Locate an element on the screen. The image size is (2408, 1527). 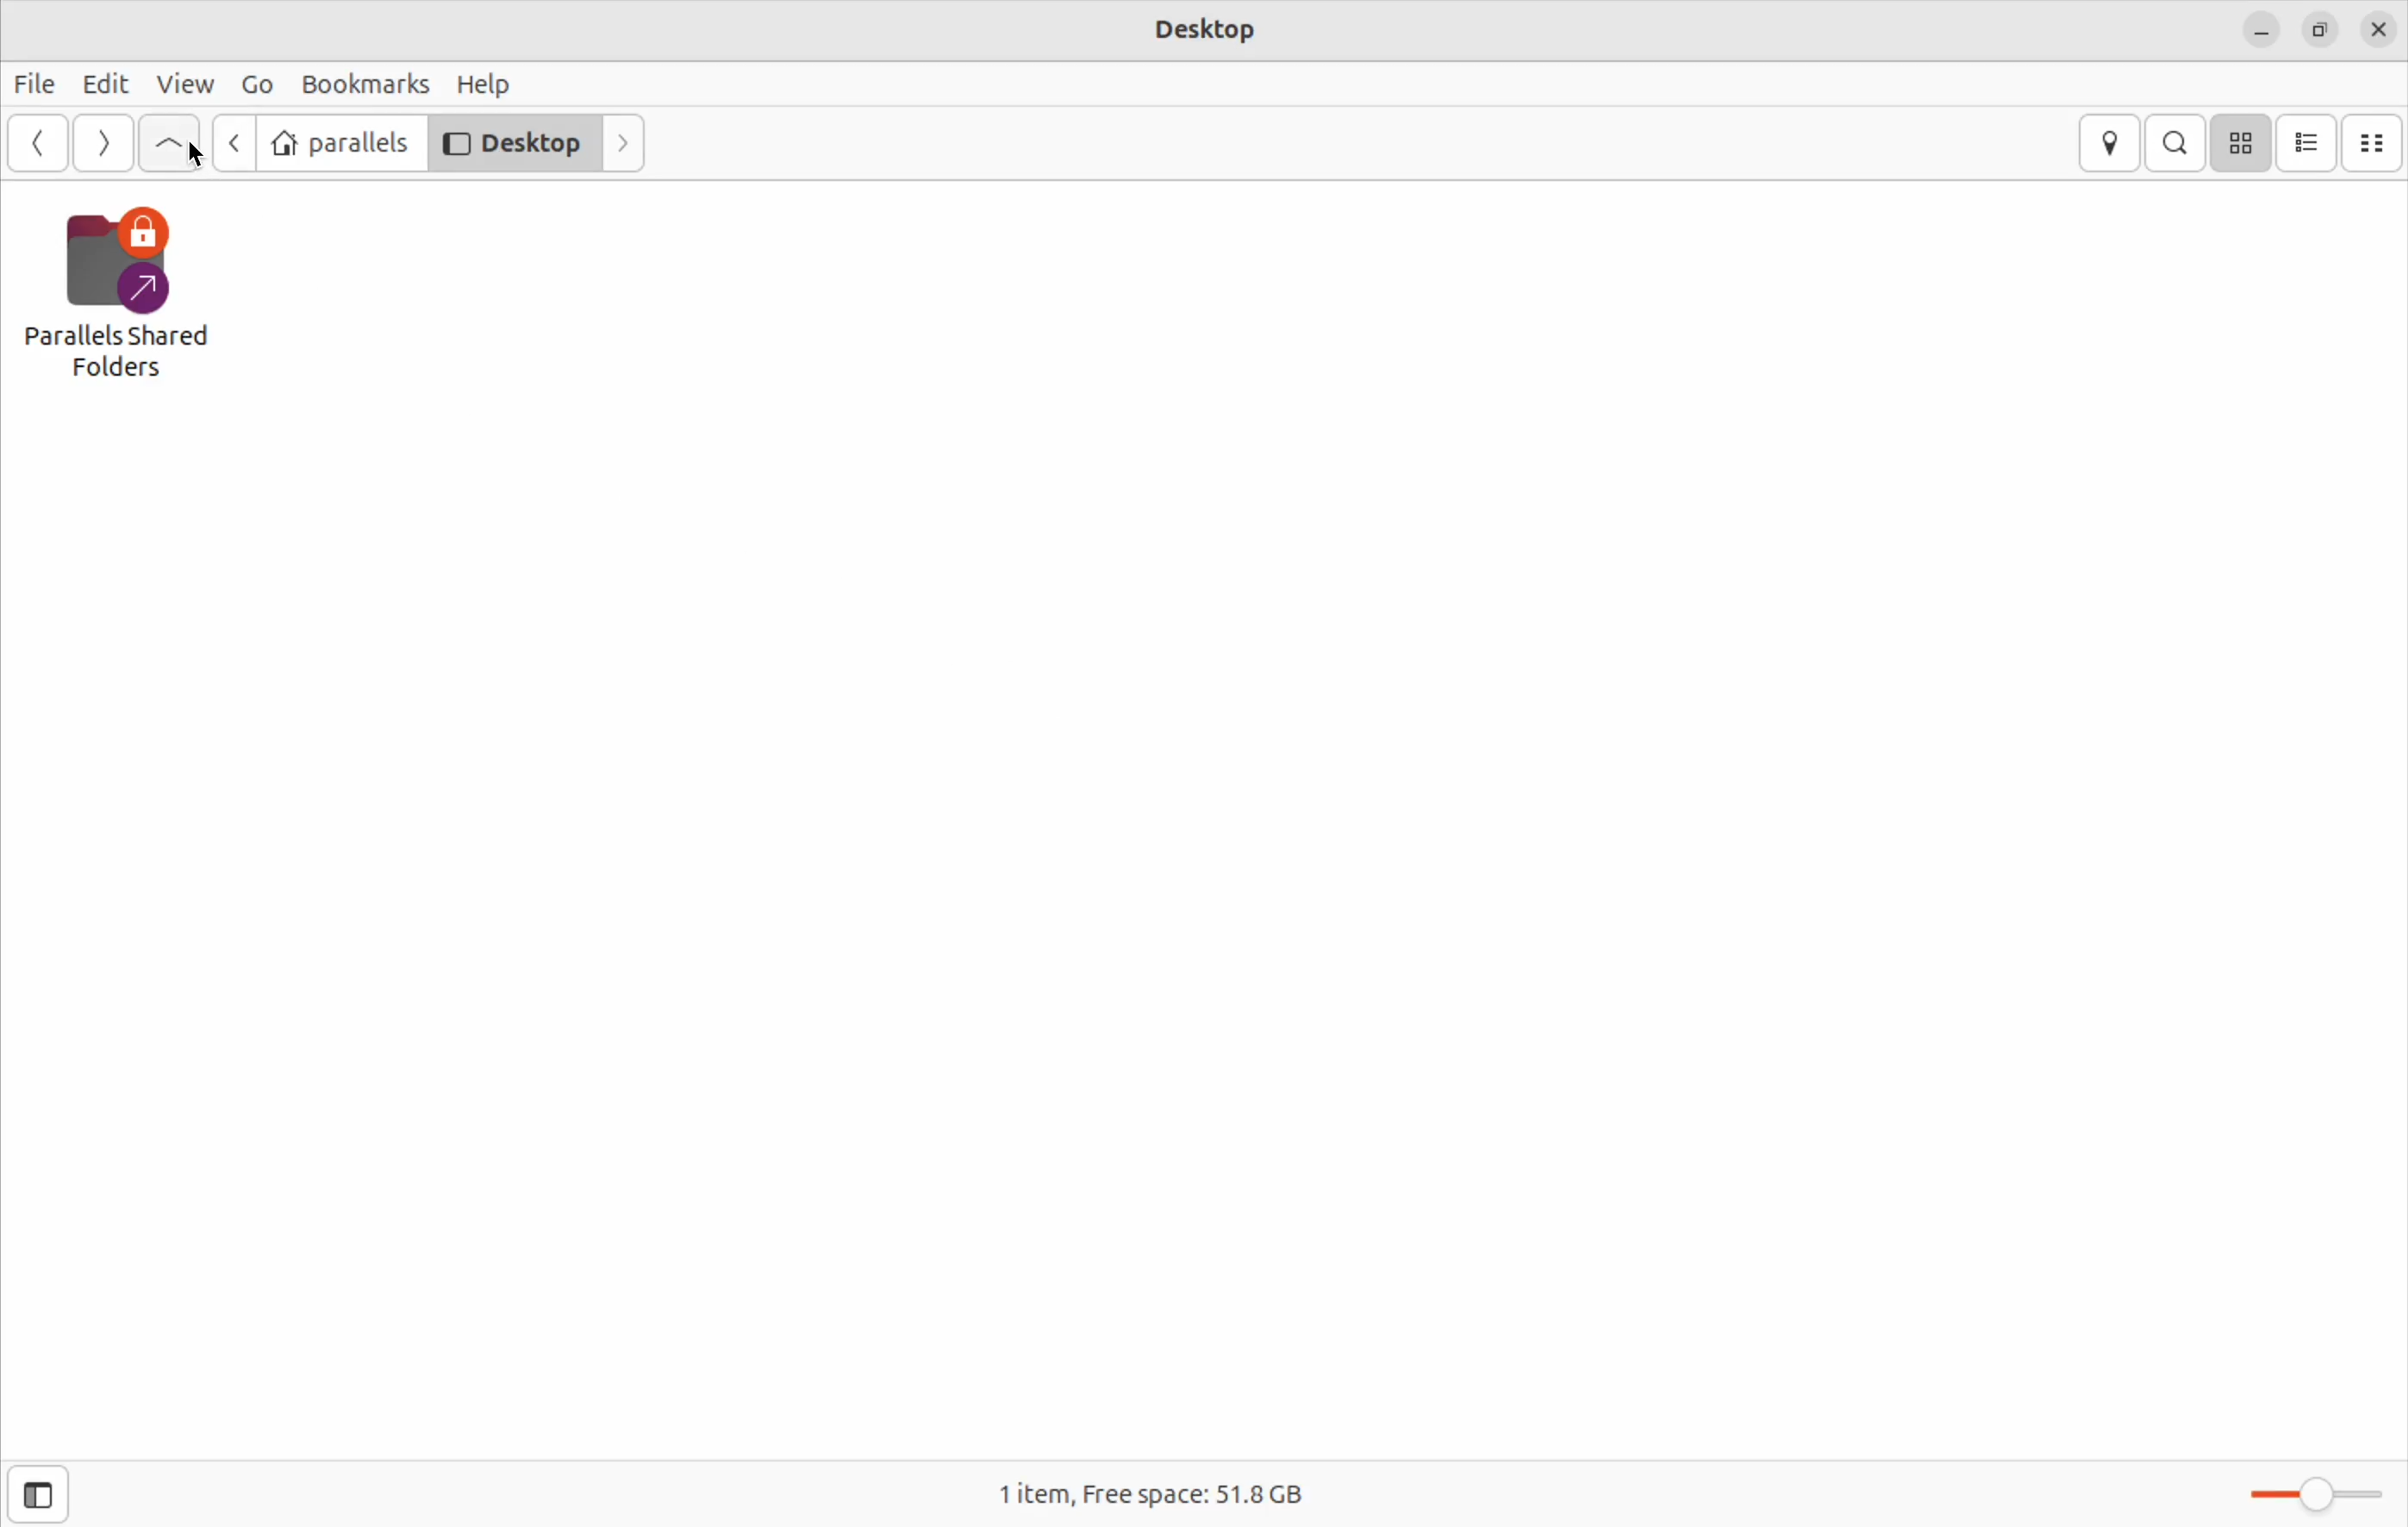
list view is located at coordinates (2306, 142).